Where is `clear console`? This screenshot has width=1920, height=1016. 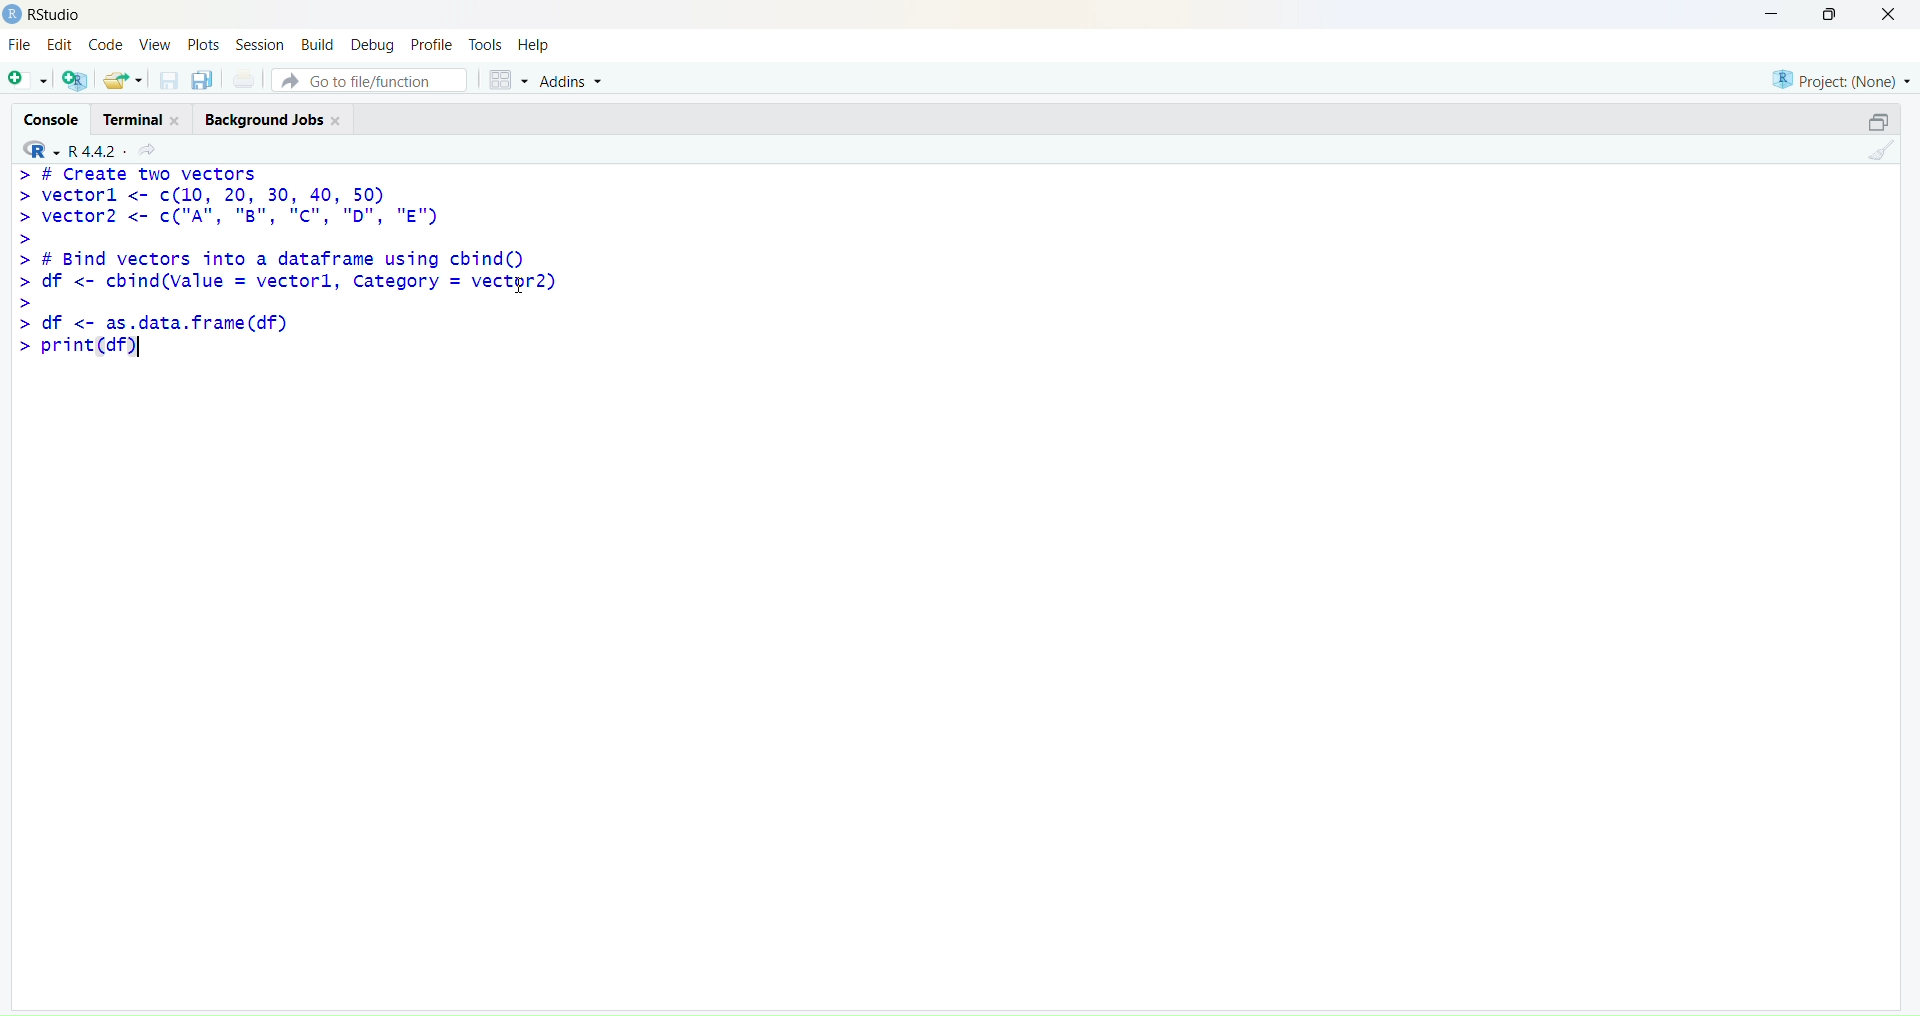
clear console is located at coordinates (1881, 151).